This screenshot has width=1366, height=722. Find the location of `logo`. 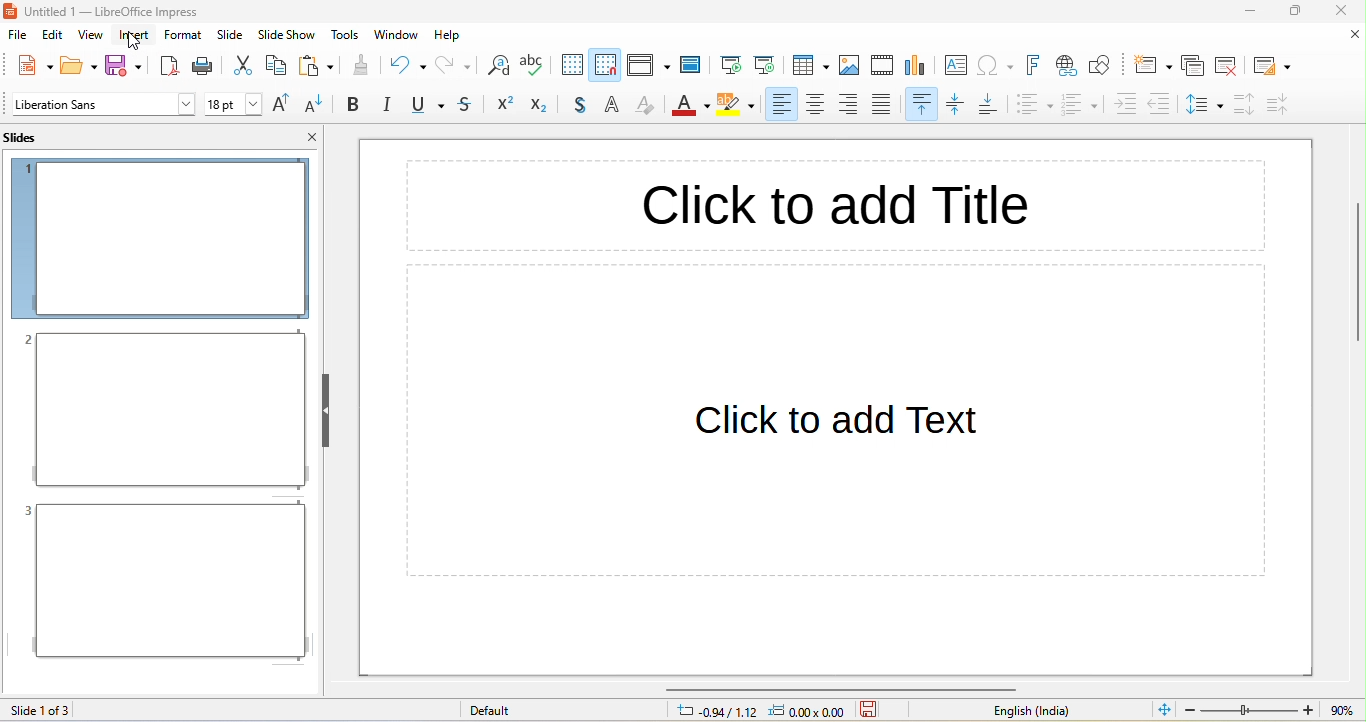

logo is located at coordinates (11, 12).